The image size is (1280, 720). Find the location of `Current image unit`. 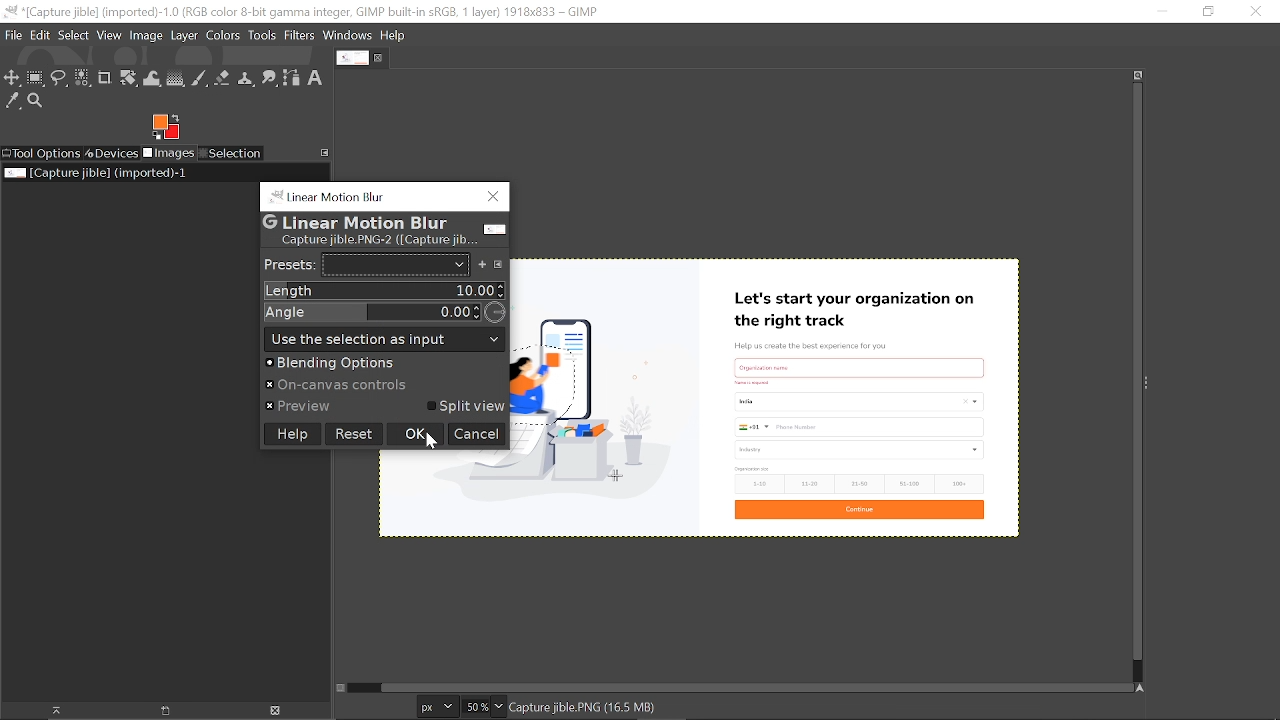

Current image unit is located at coordinates (435, 707).